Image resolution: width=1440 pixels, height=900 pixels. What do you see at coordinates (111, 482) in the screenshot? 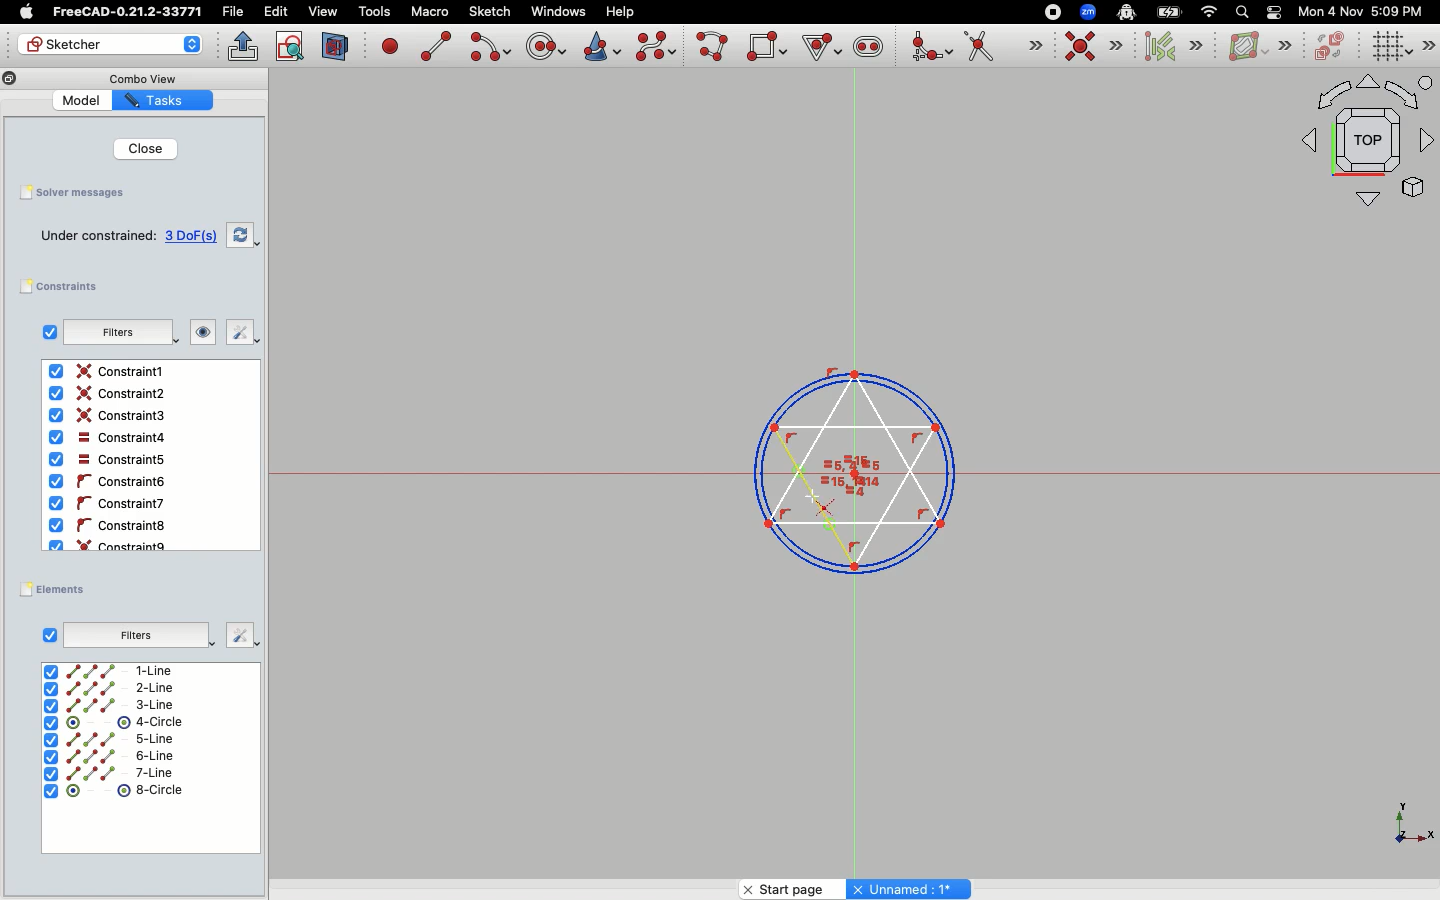
I see `Constaint6` at bounding box center [111, 482].